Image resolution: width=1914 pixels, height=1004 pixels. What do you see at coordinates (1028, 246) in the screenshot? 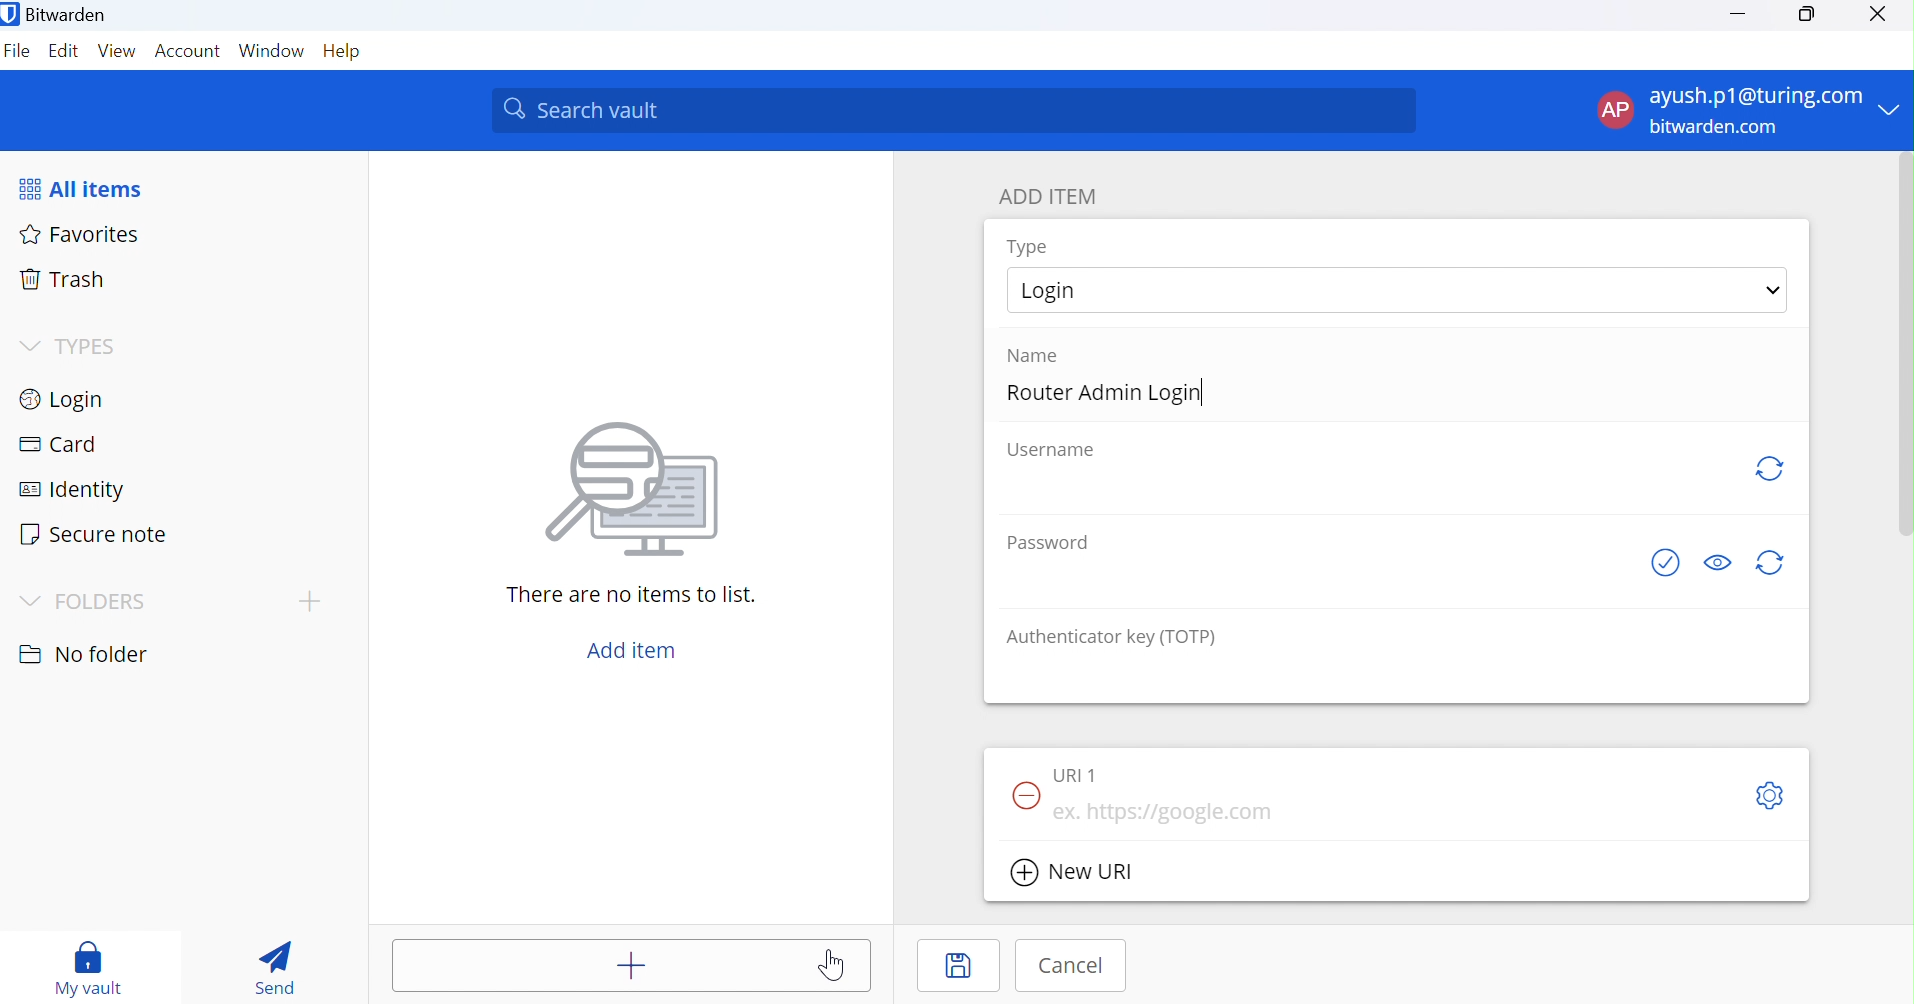
I see `Type` at bounding box center [1028, 246].